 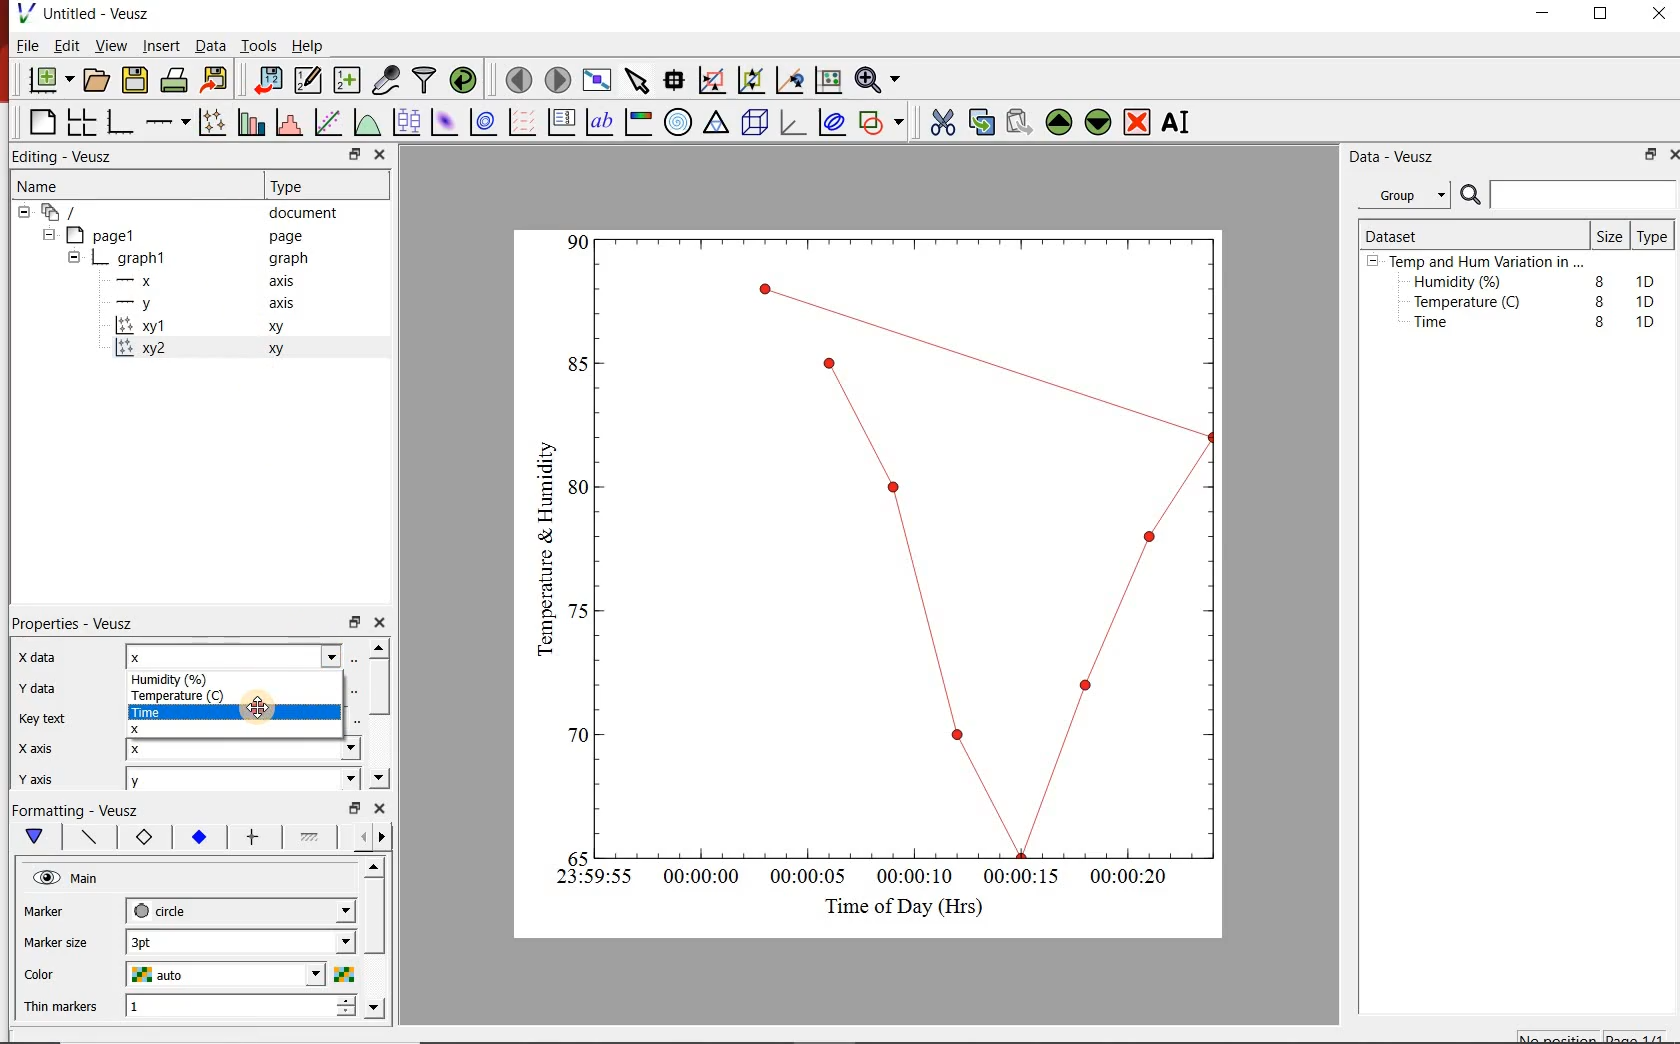 I want to click on xy2, so click(x=147, y=348).